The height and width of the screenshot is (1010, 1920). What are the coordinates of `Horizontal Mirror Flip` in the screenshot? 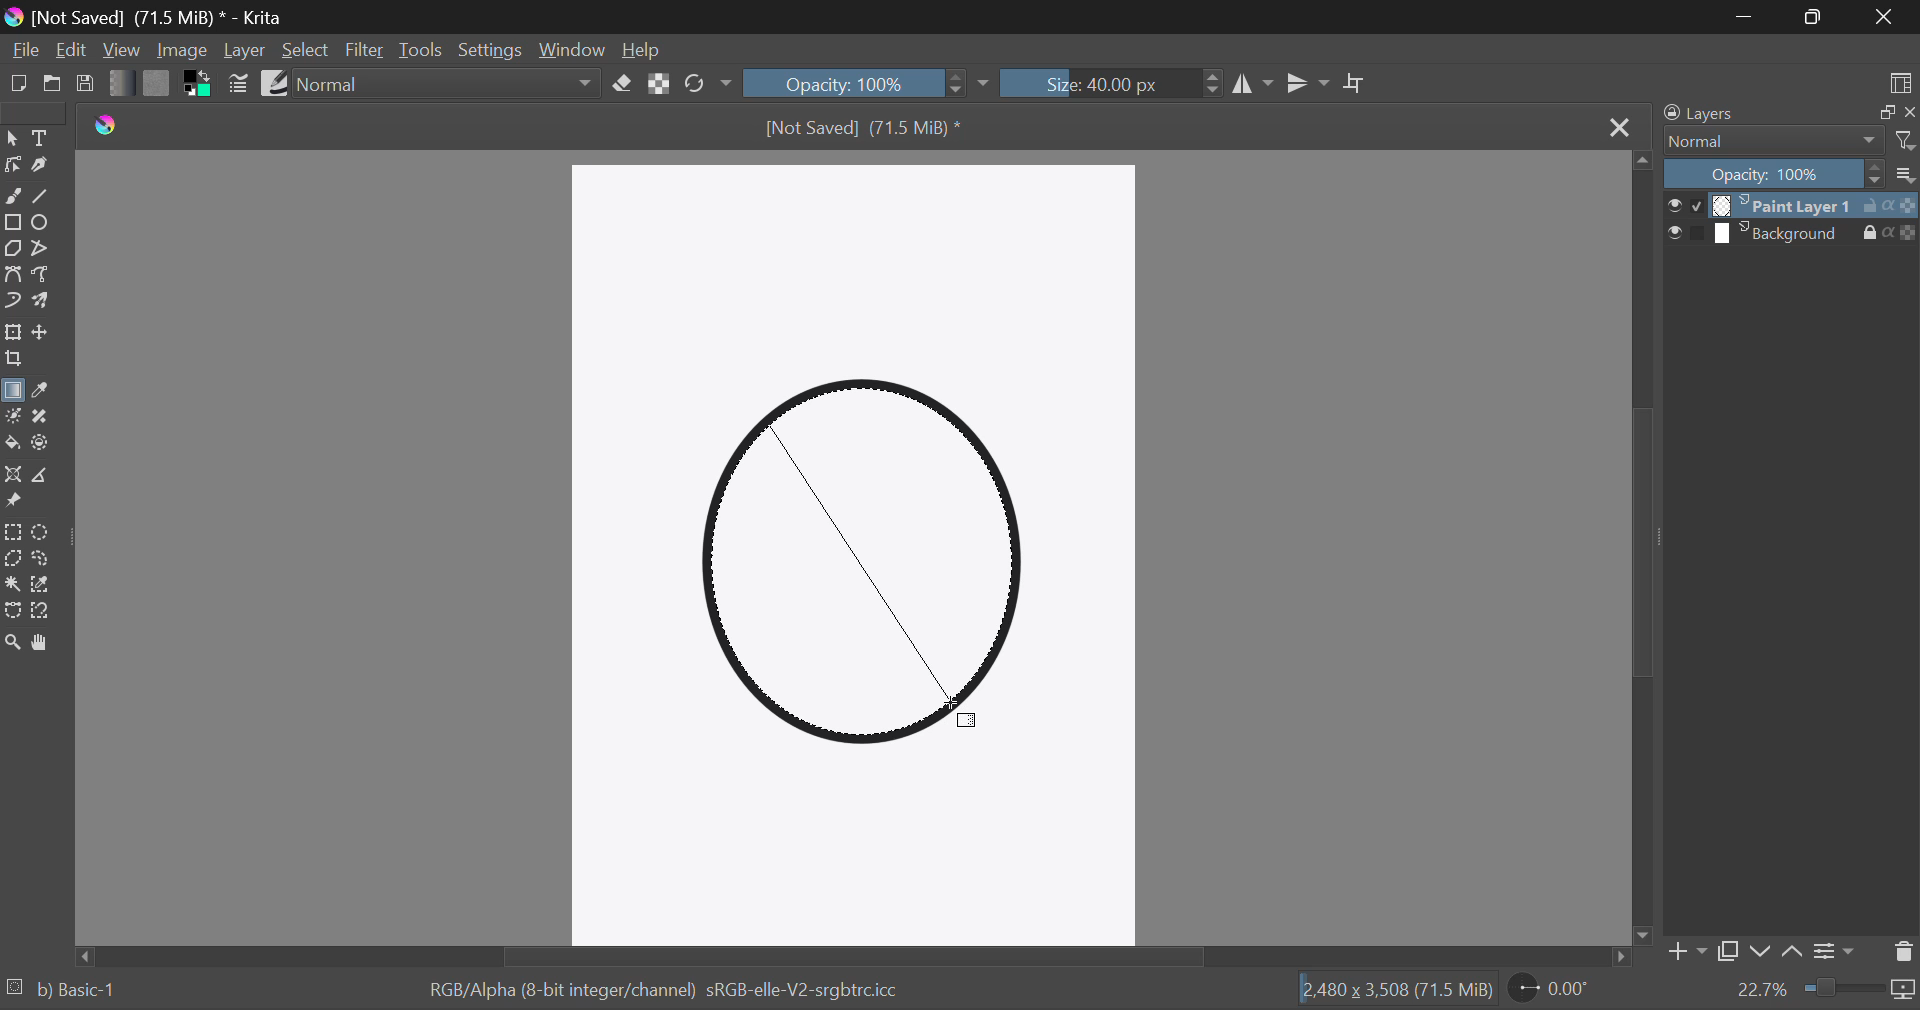 It's located at (1310, 86).